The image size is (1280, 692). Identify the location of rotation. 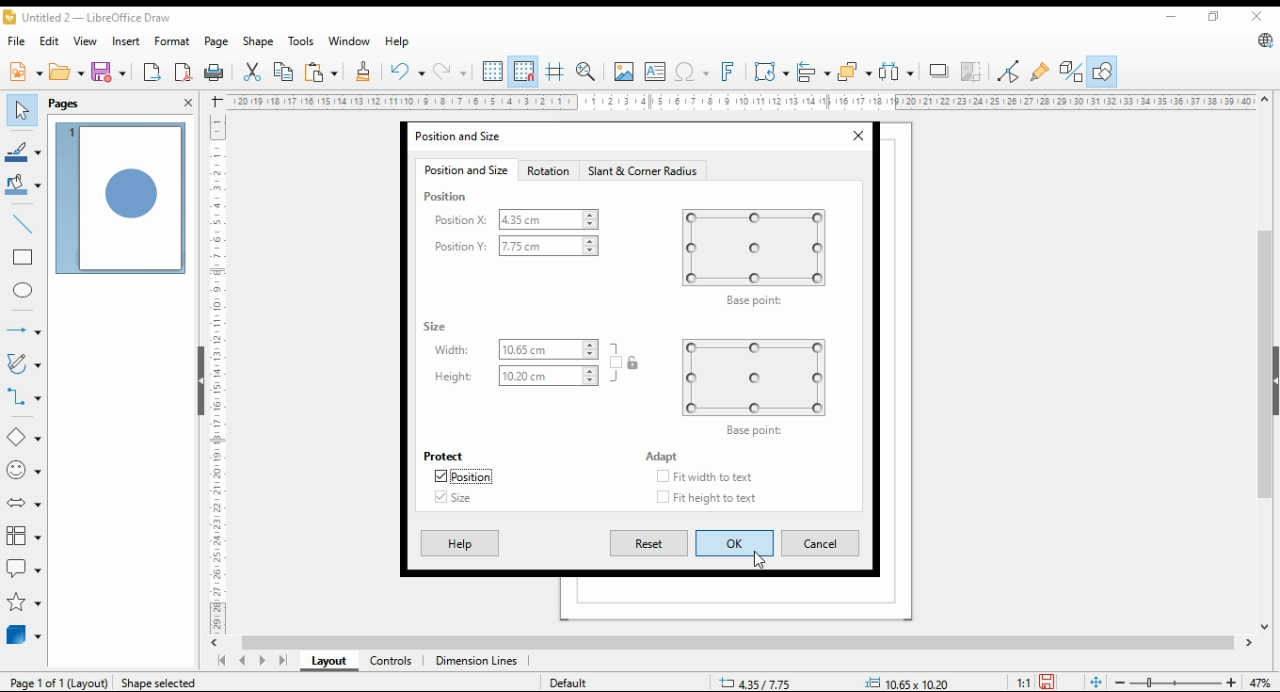
(548, 171).